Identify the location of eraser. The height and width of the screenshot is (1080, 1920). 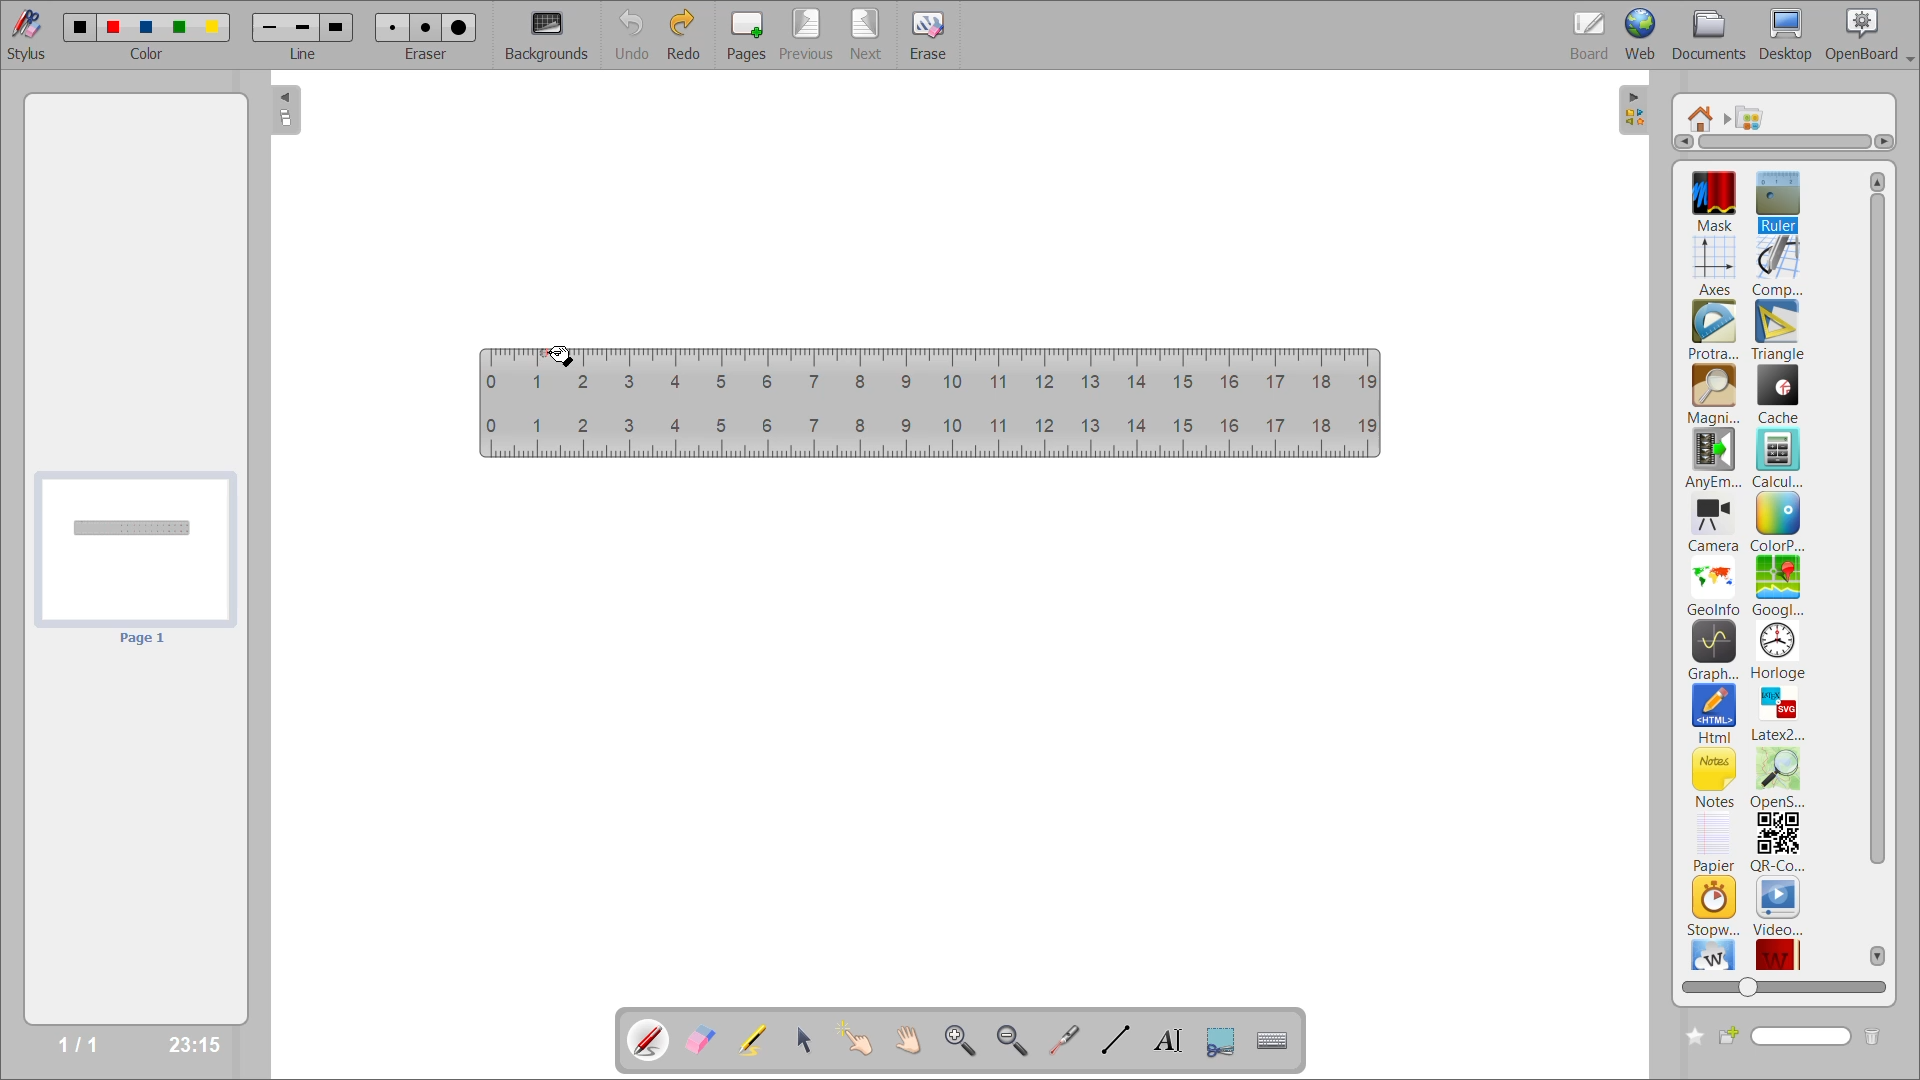
(427, 53).